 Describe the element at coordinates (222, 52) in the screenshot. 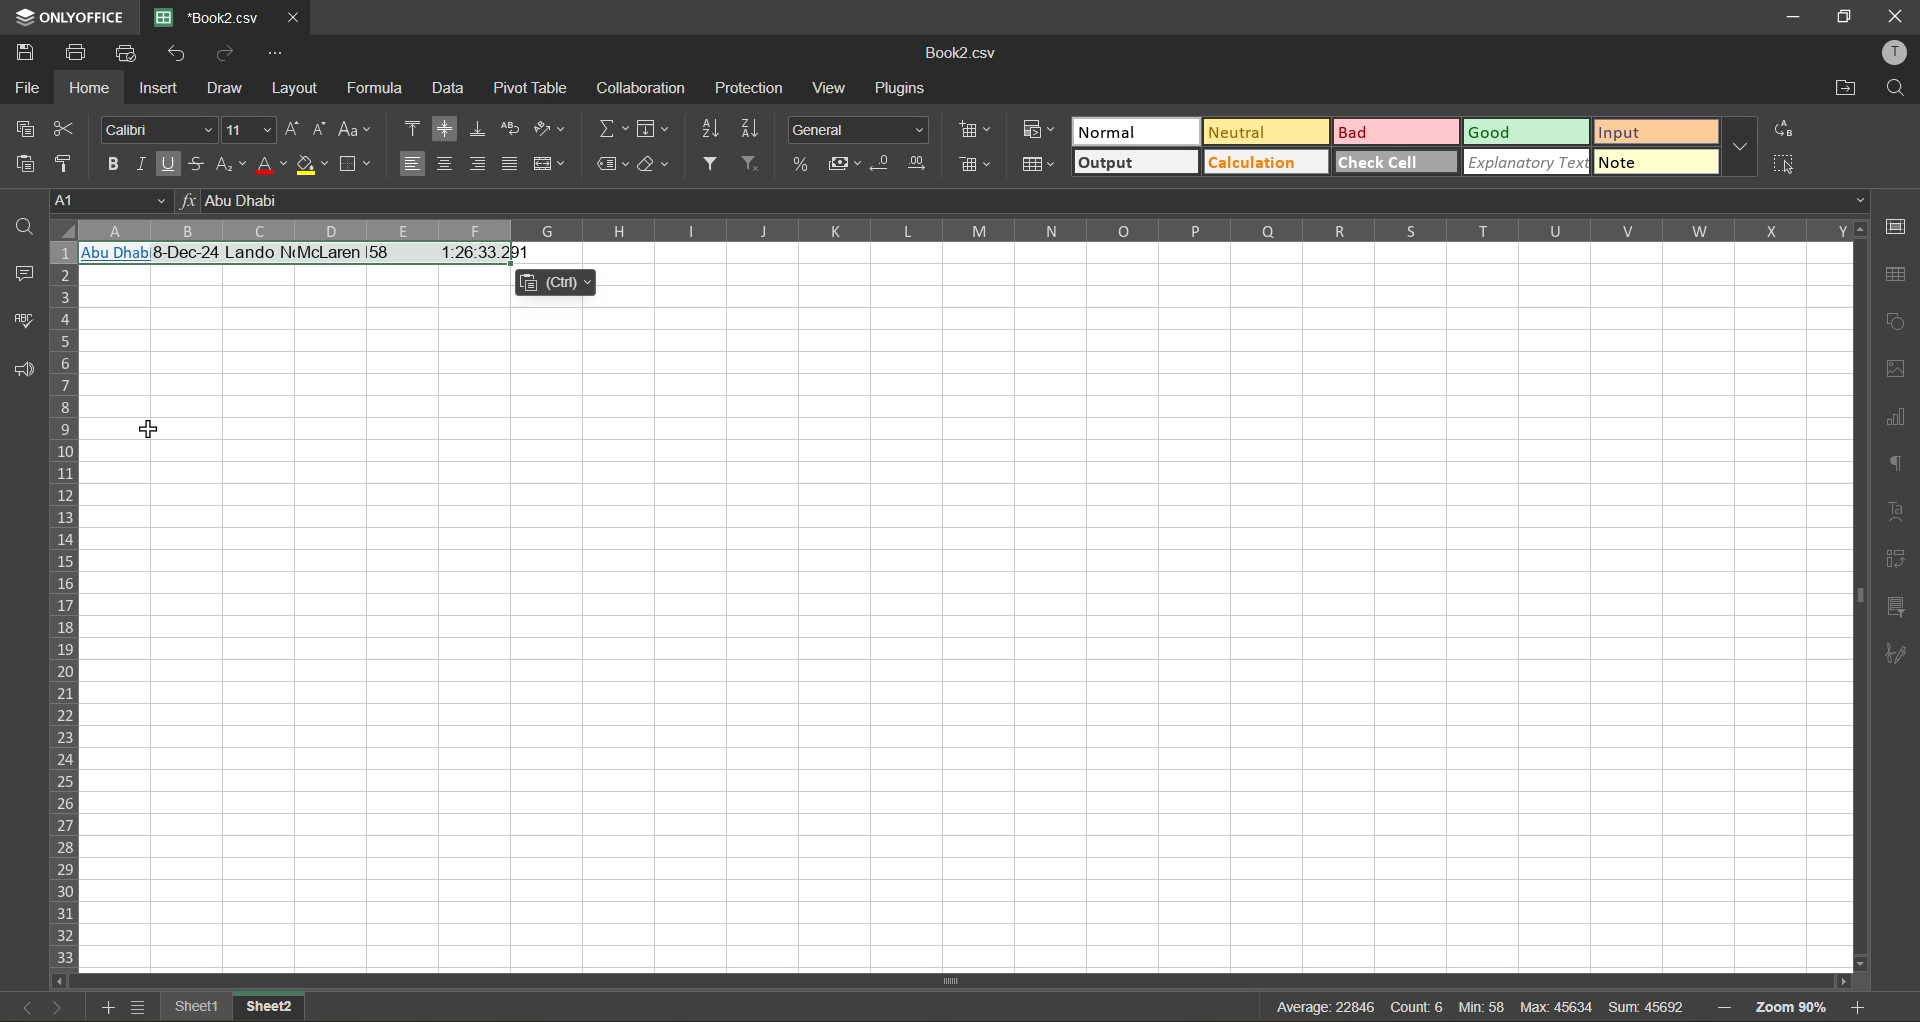

I see `redo` at that location.